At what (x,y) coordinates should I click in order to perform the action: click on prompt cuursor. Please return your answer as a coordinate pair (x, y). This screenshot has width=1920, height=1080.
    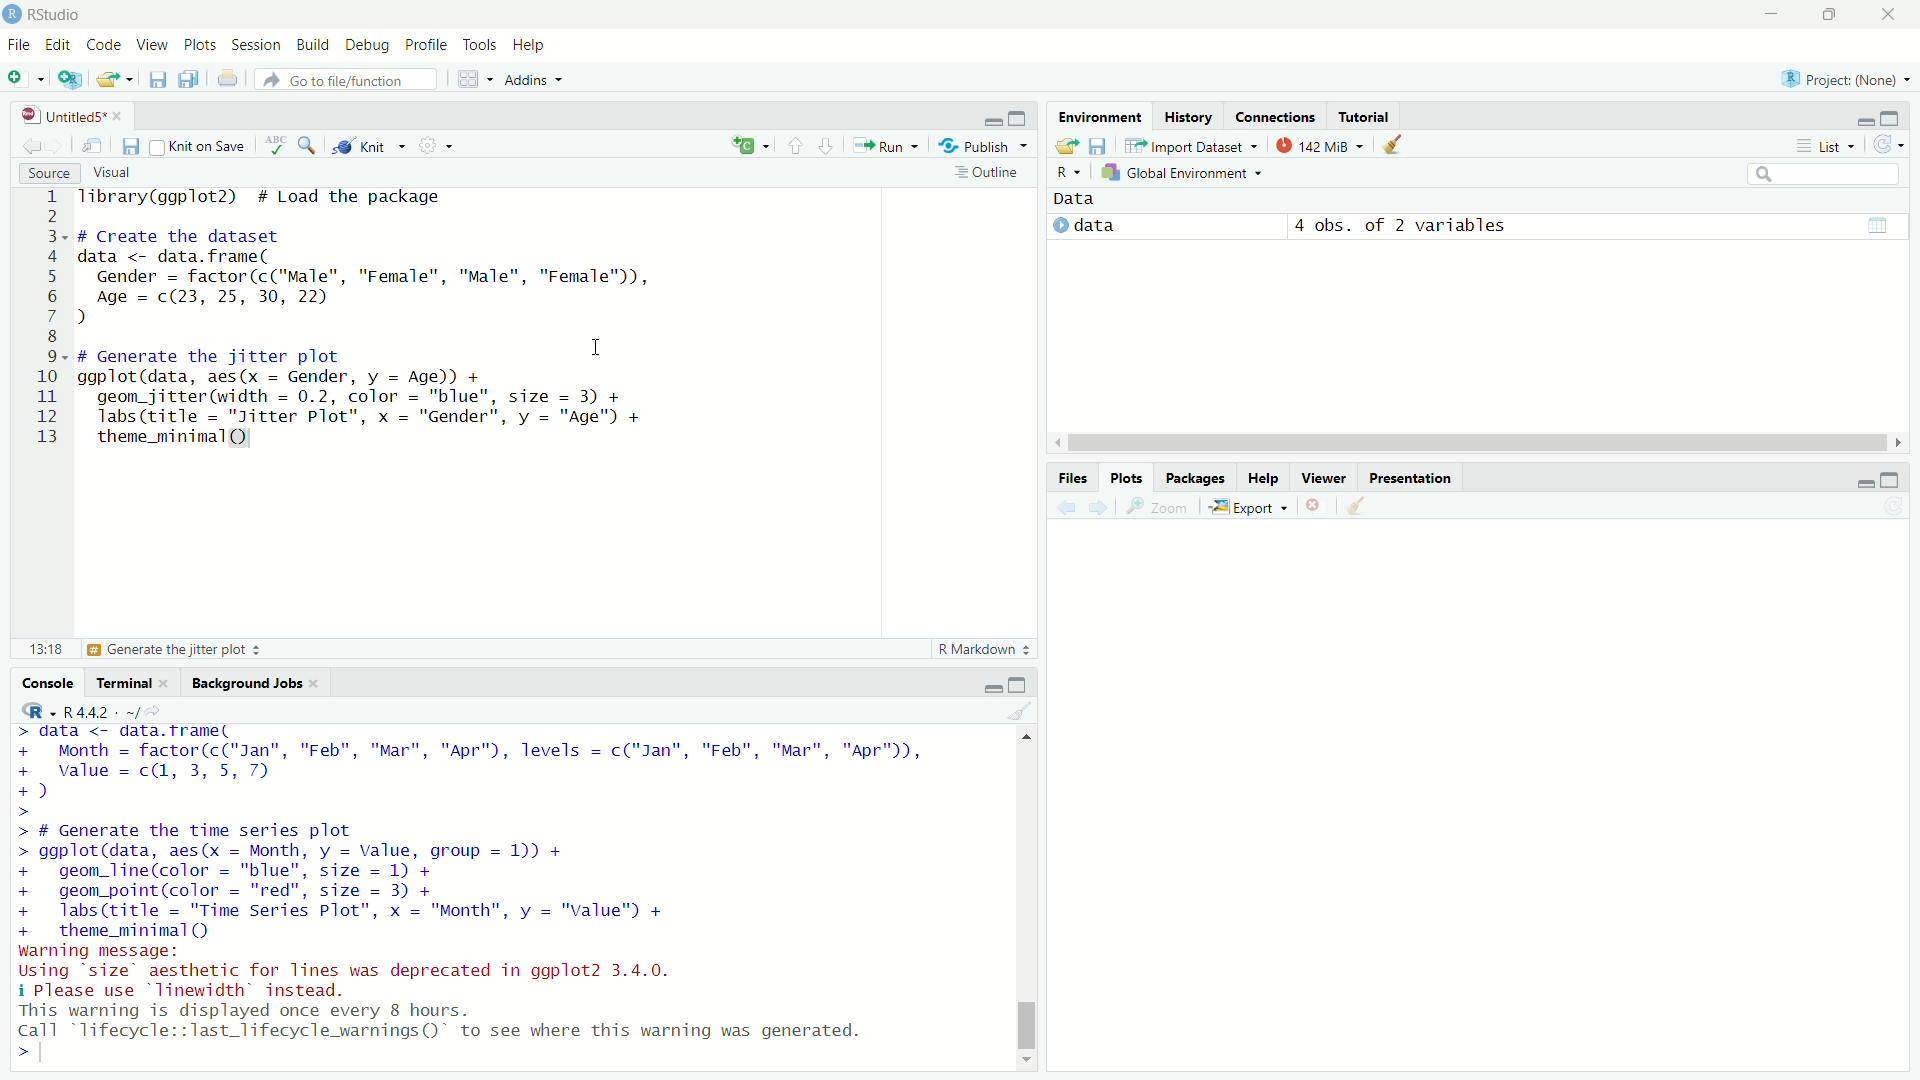
    Looking at the image, I should click on (20, 812).